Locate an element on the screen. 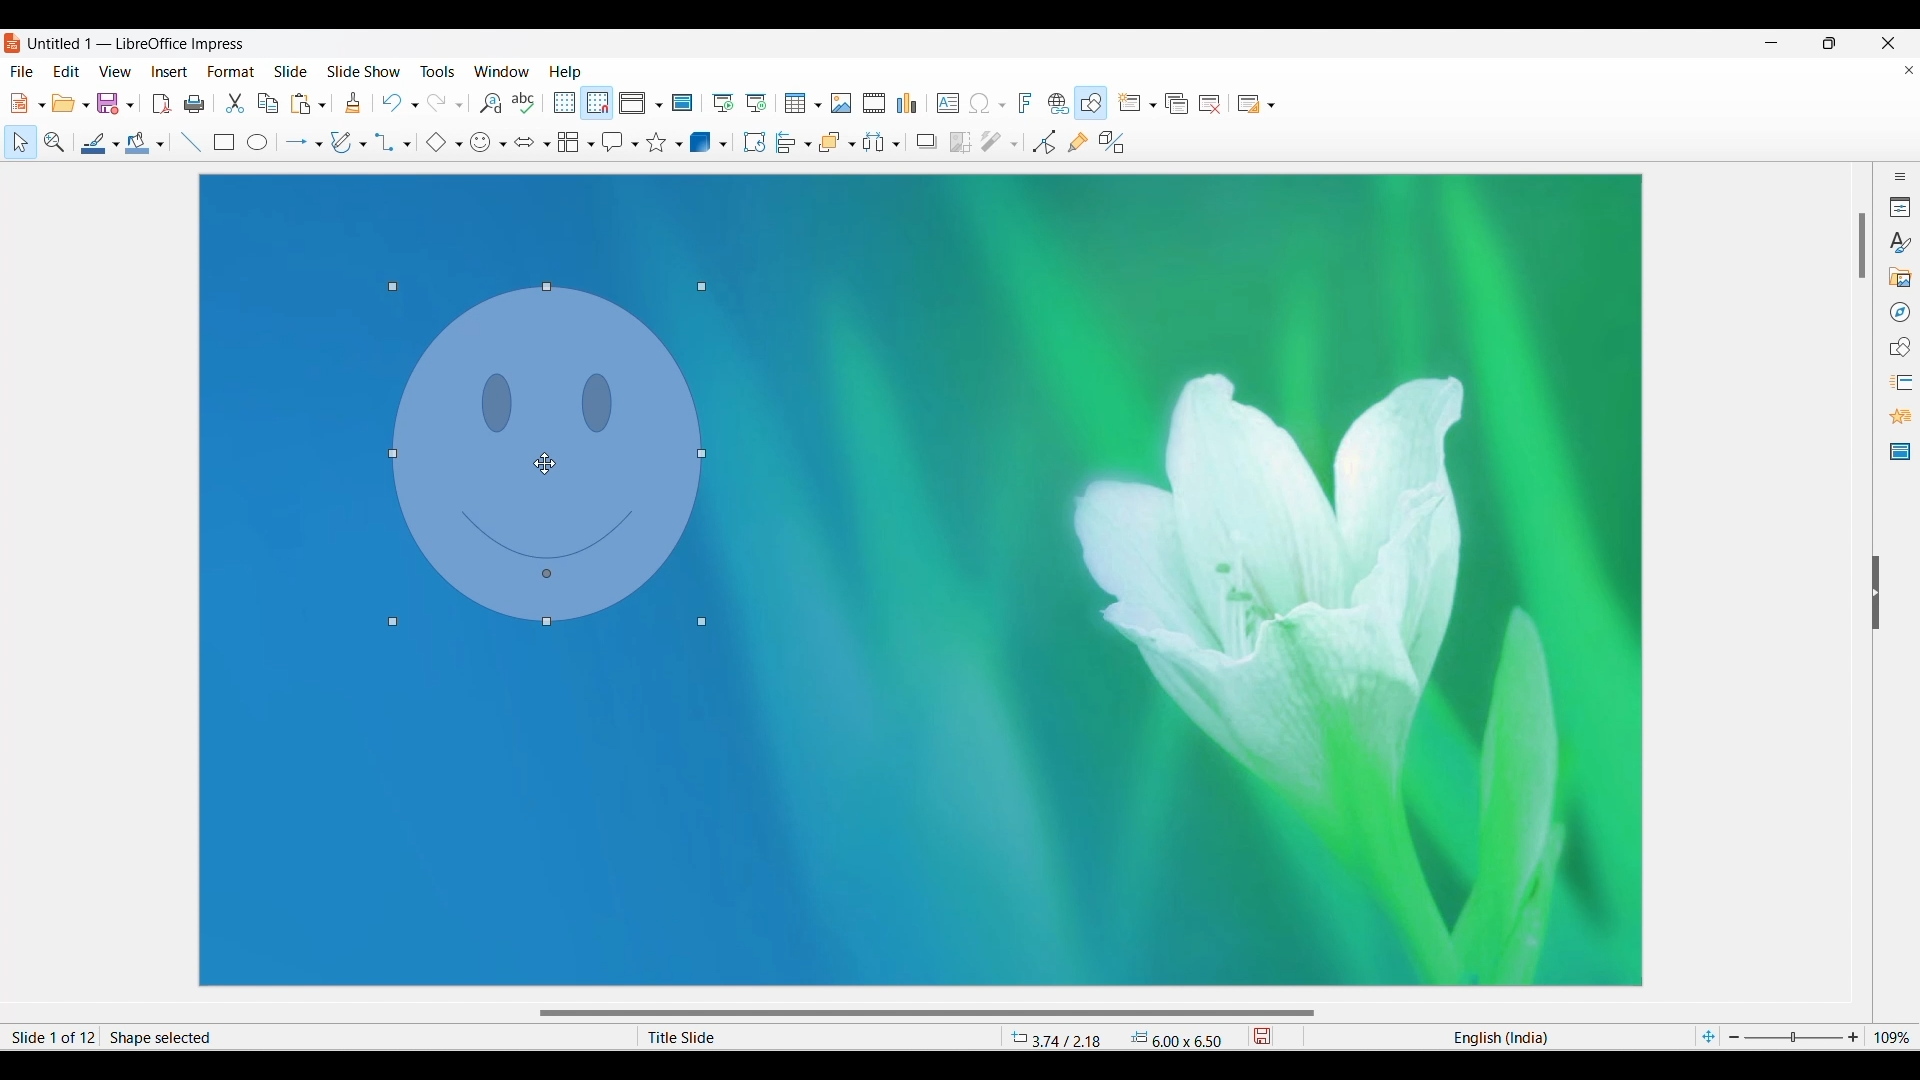  3.74 / 2.18 is located at coordinates (1060, 1037).